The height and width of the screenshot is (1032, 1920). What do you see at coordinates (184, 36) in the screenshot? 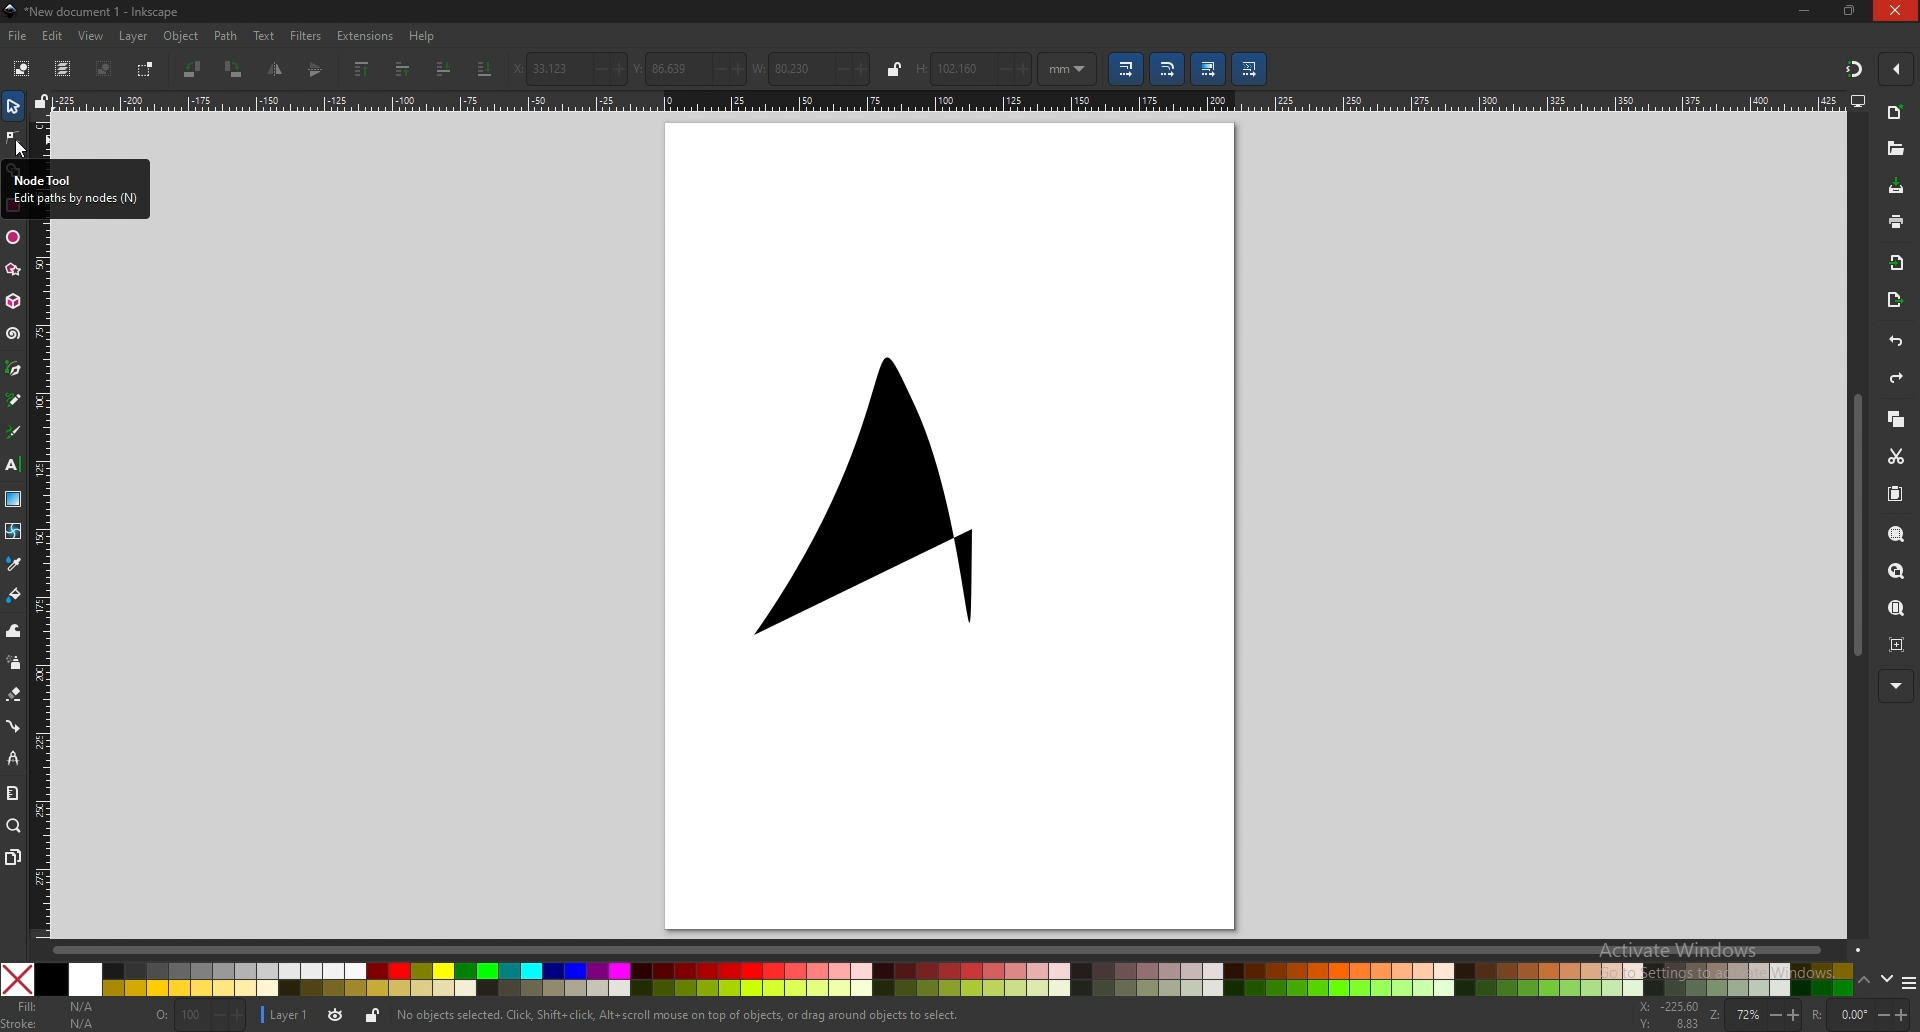
I see `object` at bounding box center [184, 36].